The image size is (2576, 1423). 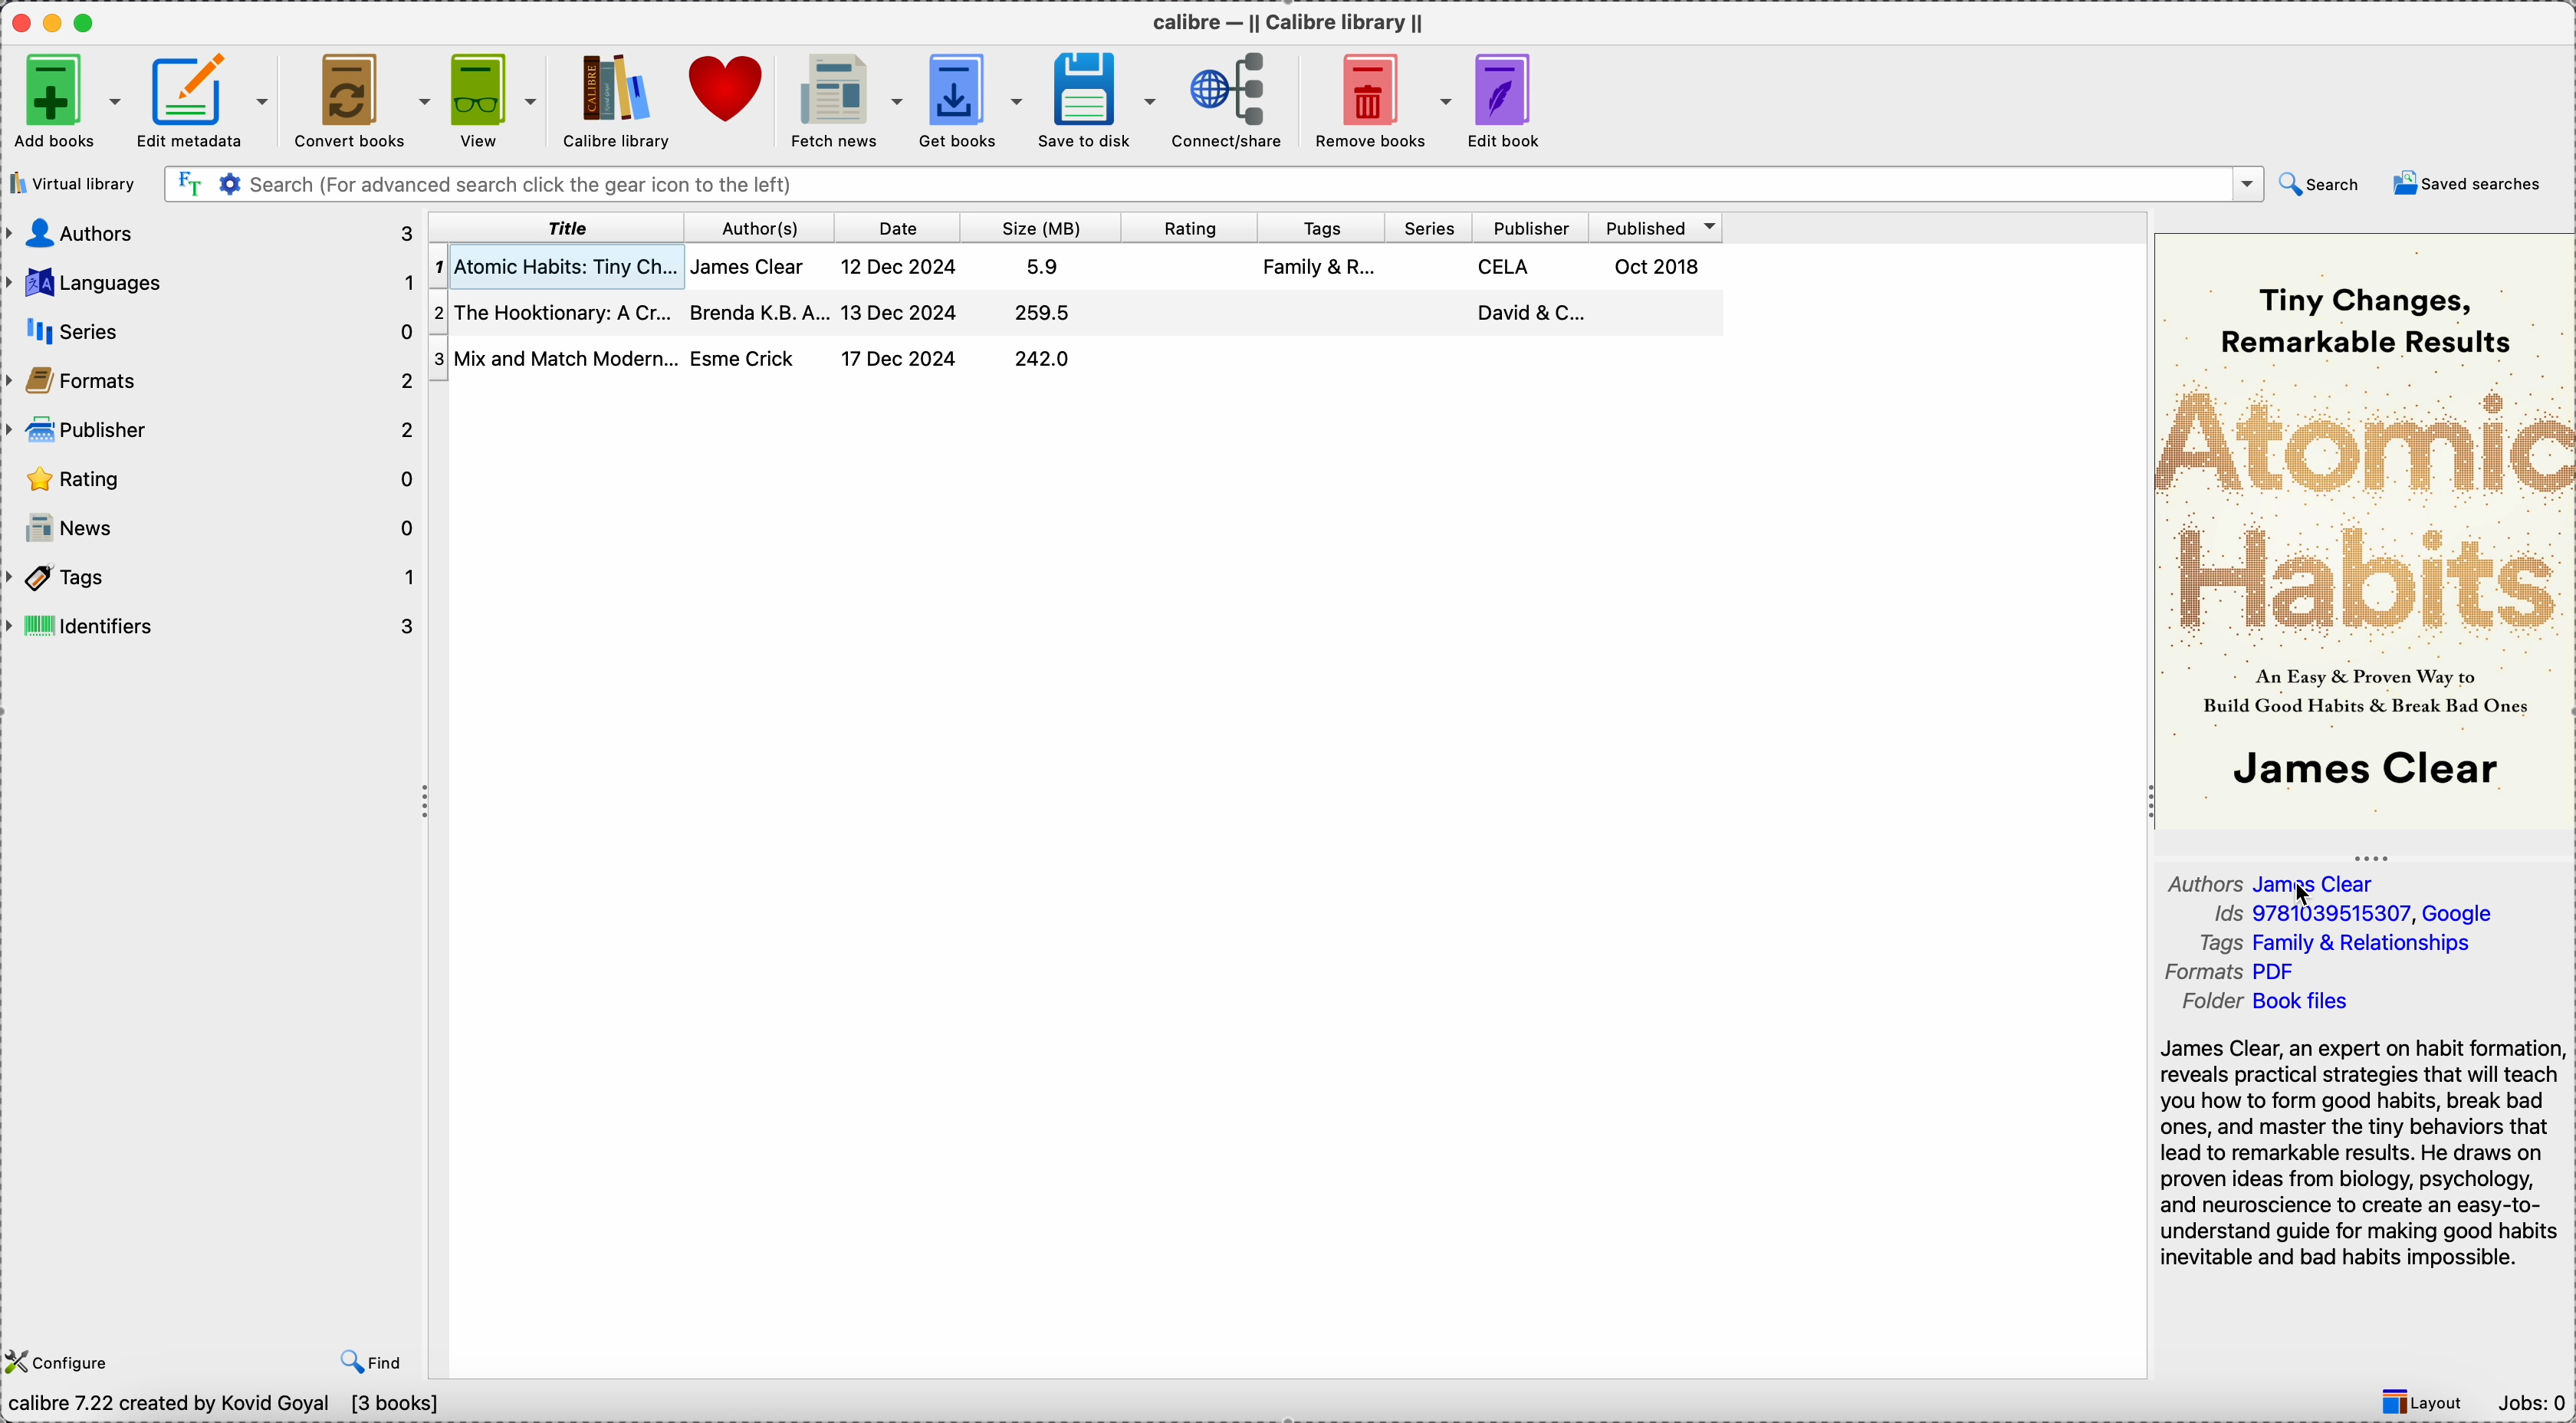 What do you see at coordinates (616, 102) in the screenshot?
I see `Calibre library` at bounding box center [616, 102].